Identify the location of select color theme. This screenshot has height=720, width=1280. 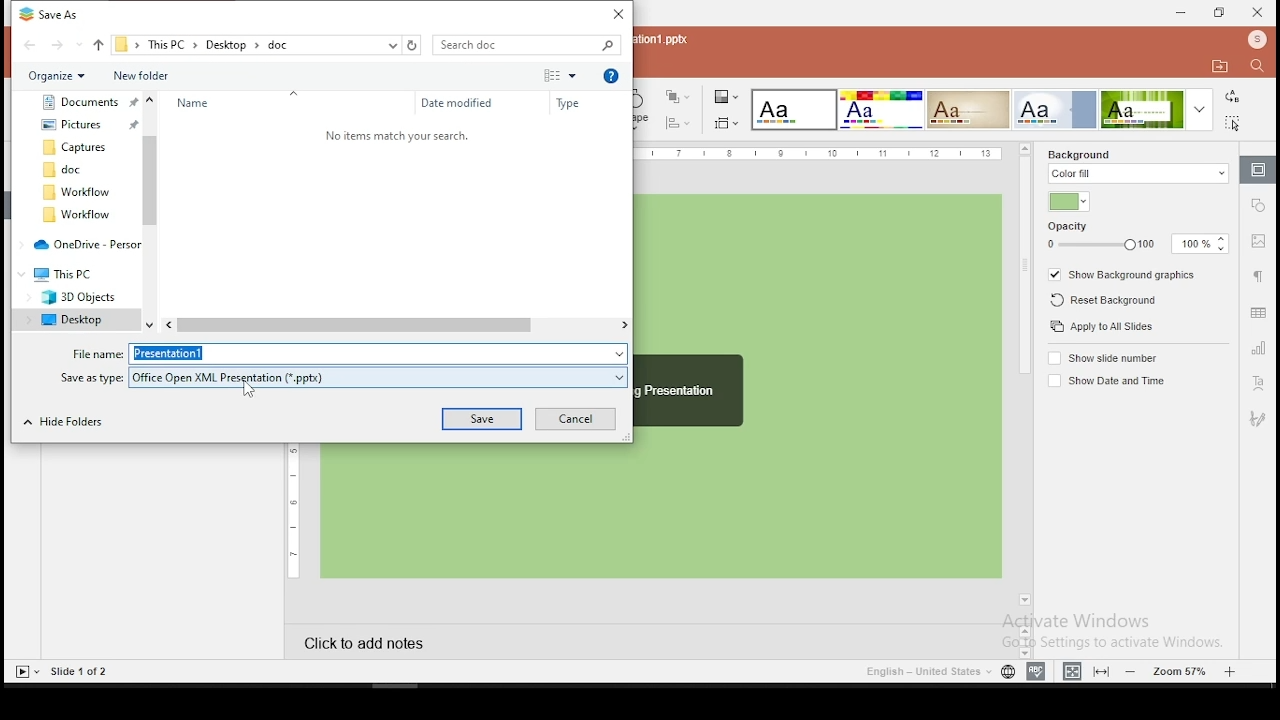
(1059, 110).